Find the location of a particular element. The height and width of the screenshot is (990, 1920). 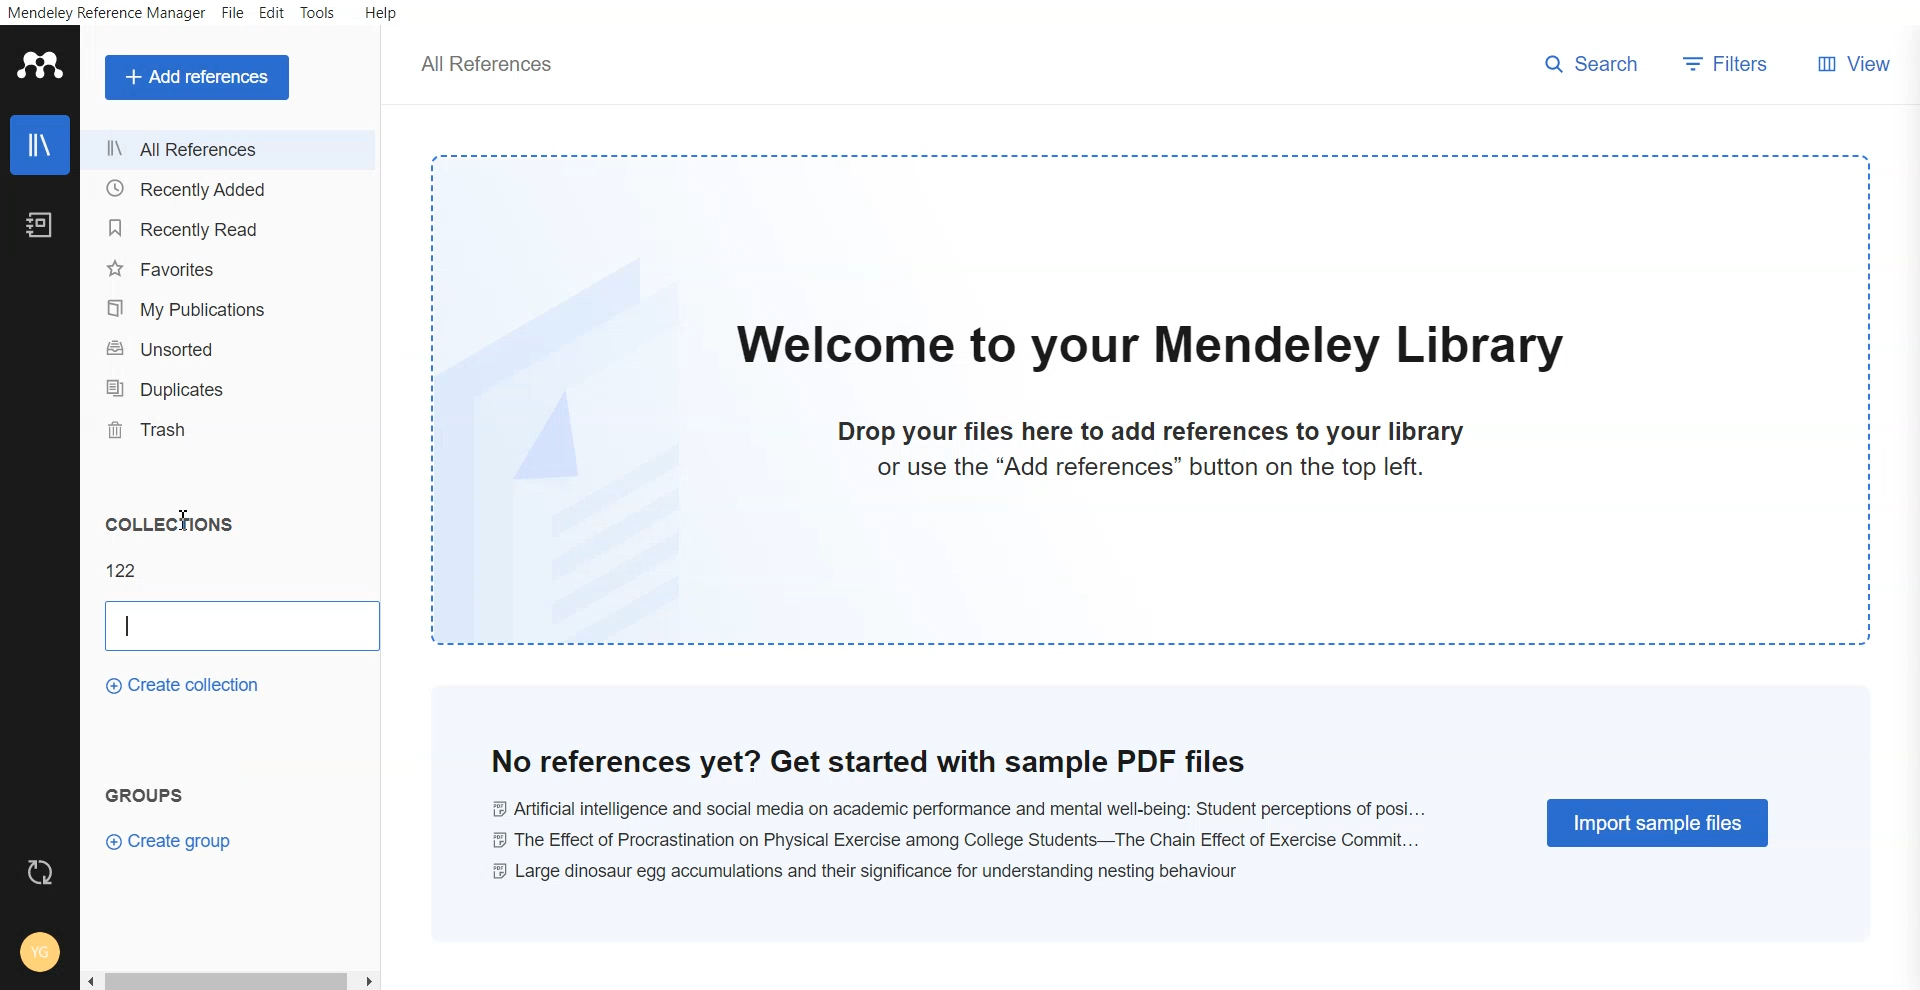

Unsorted is located at coordinates (231, 348).